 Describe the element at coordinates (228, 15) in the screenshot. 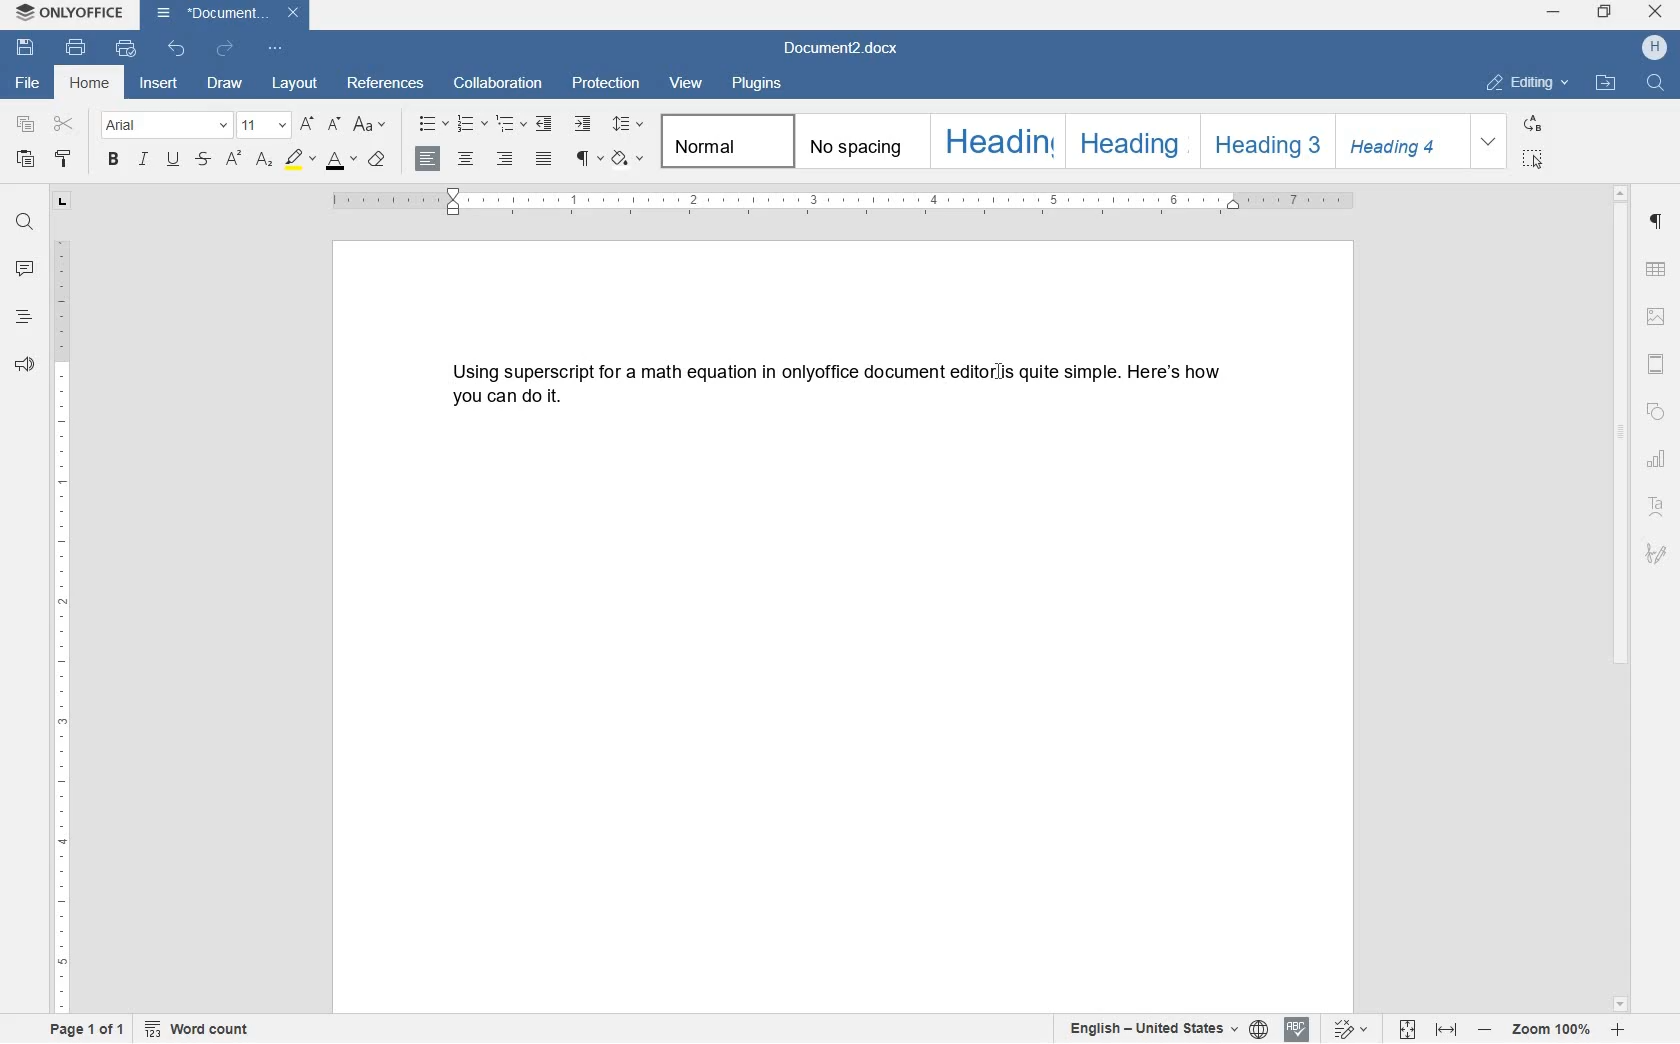

I see `Document2.docx` at that location.